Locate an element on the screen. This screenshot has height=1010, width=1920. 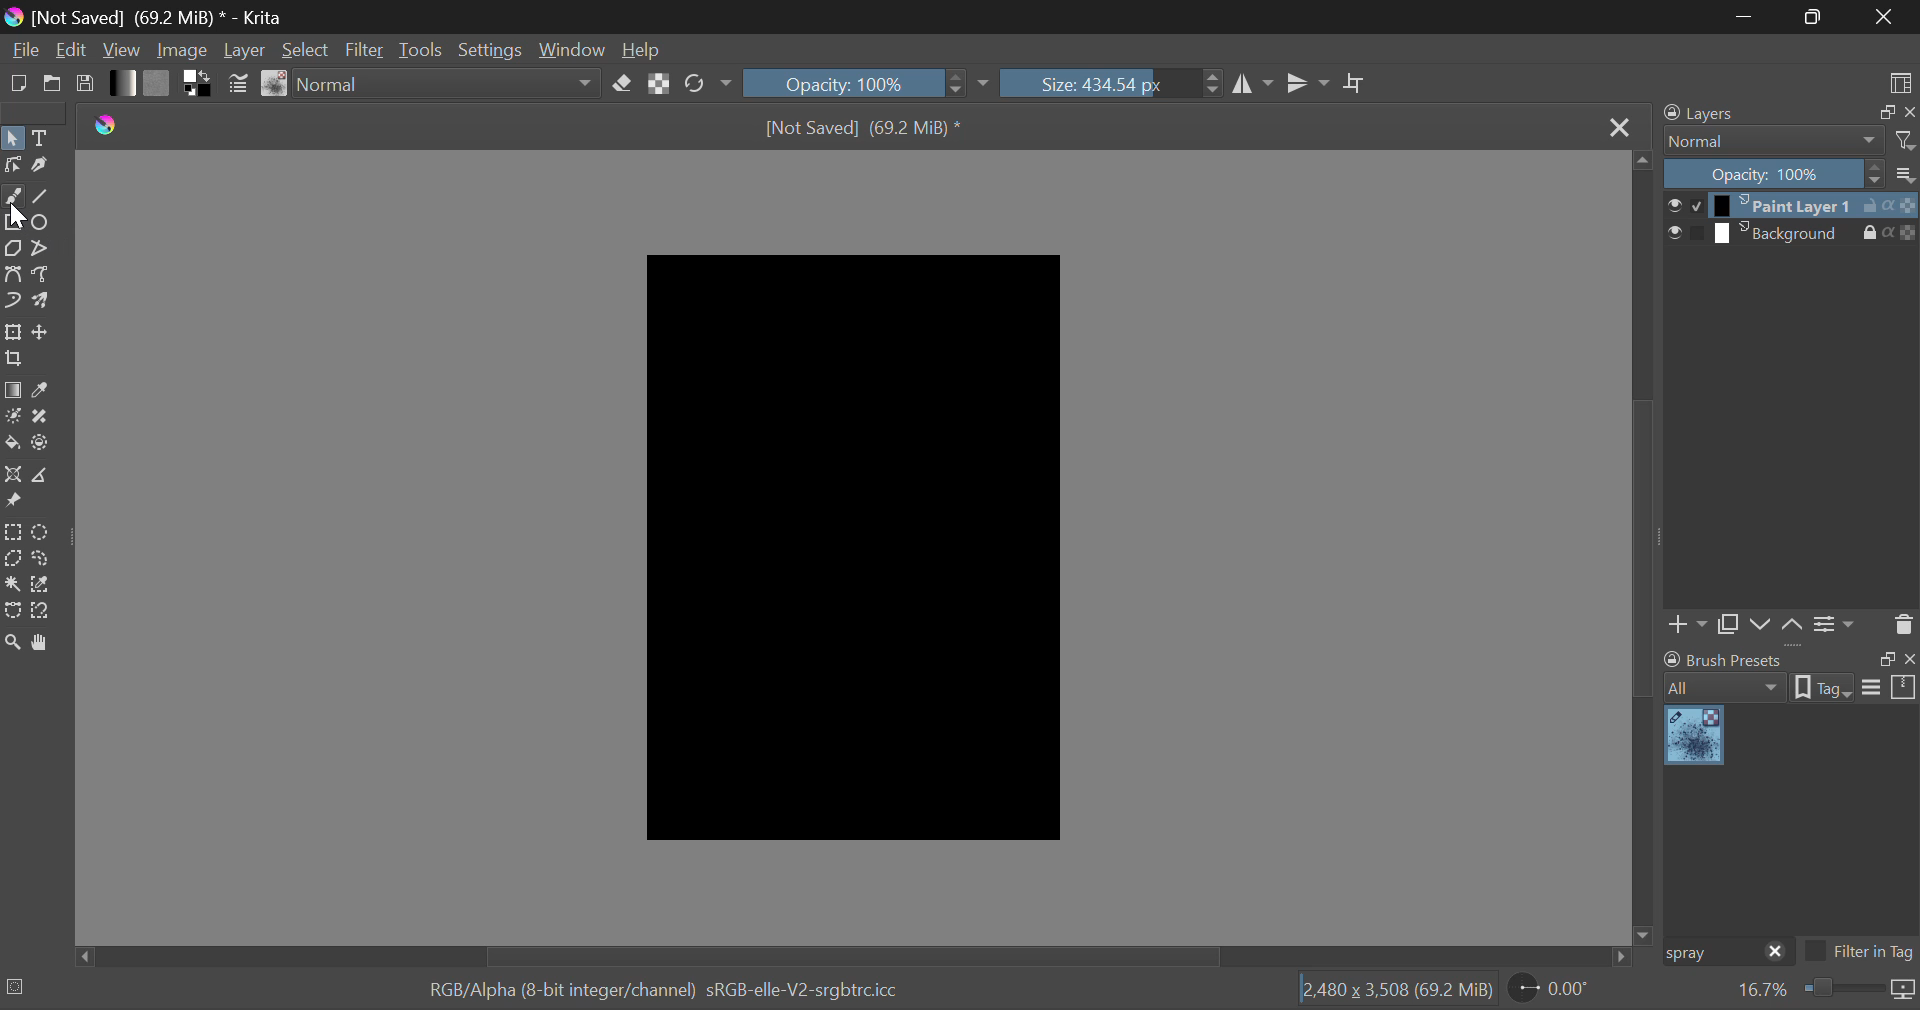
Calligraphic Tool is located at coordinates (43, 165).